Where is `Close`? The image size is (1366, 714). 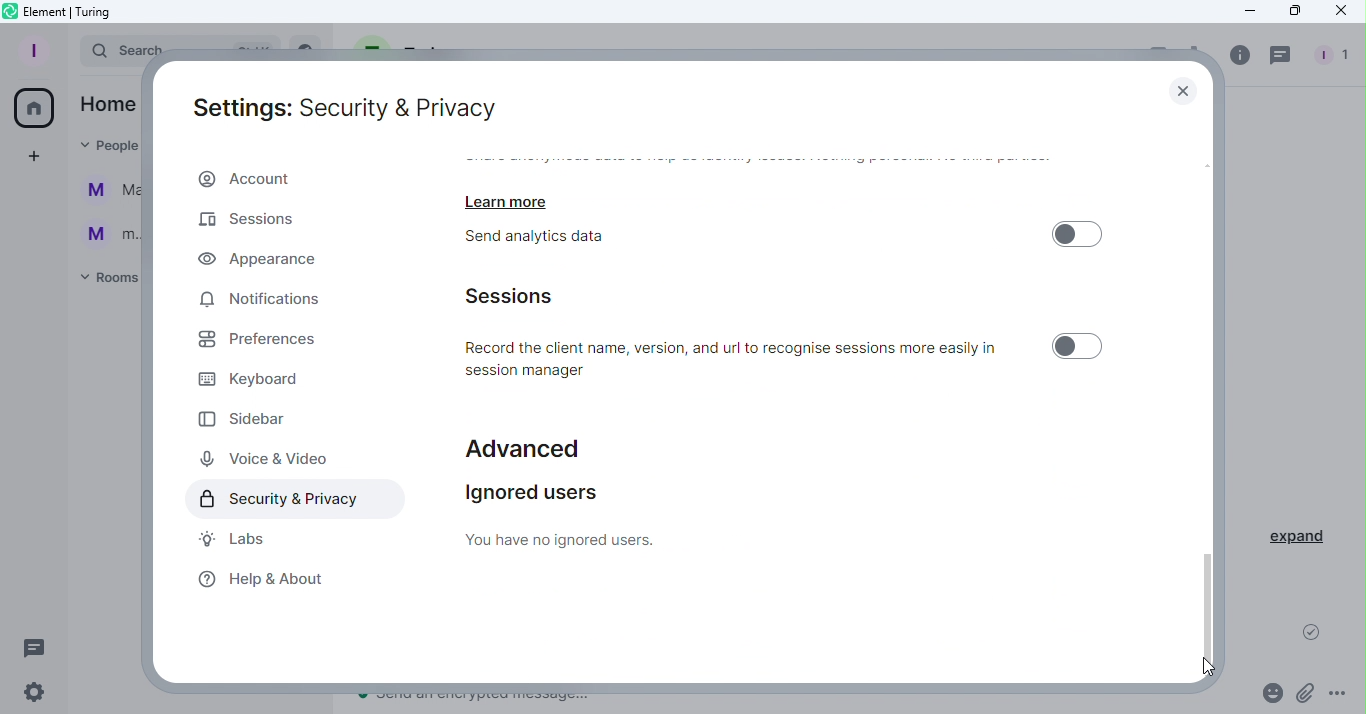
Close is located at coordinates (1339, 13).